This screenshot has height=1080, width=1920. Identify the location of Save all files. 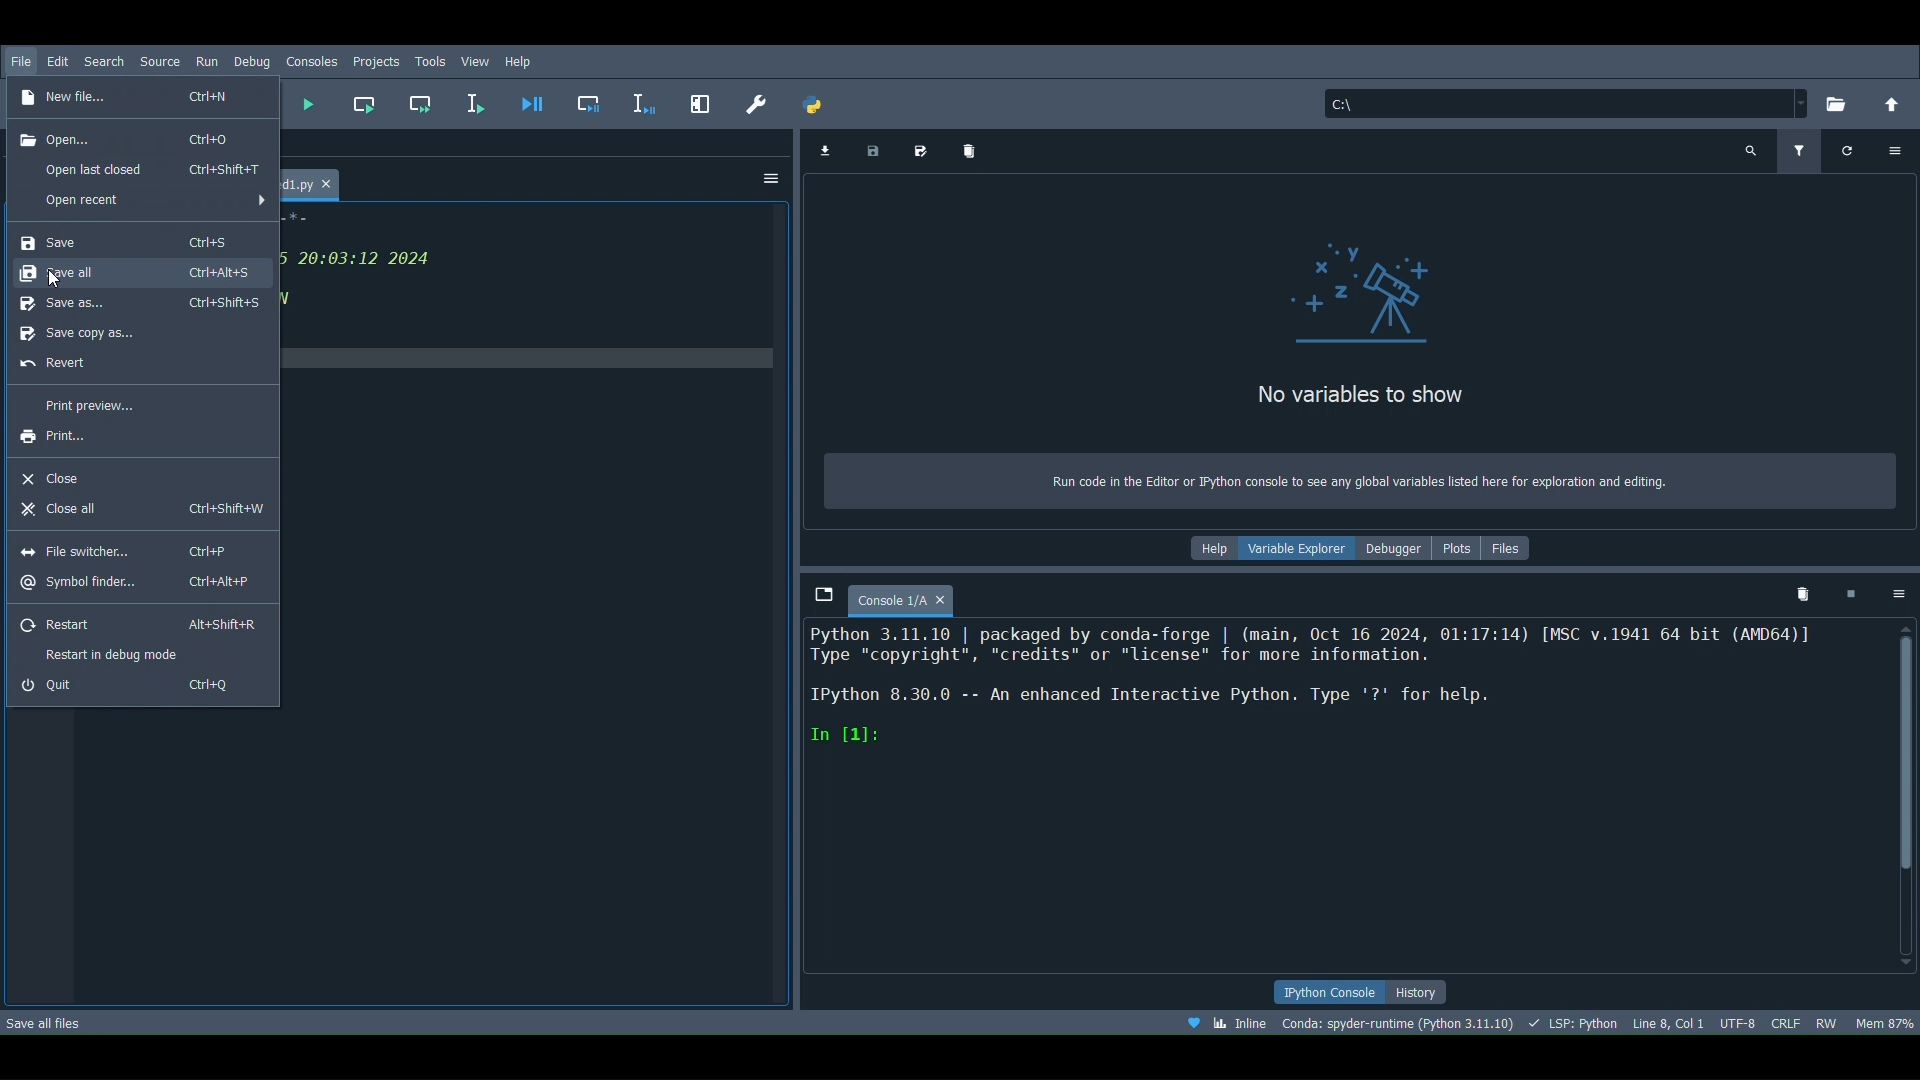
(45, 1022).